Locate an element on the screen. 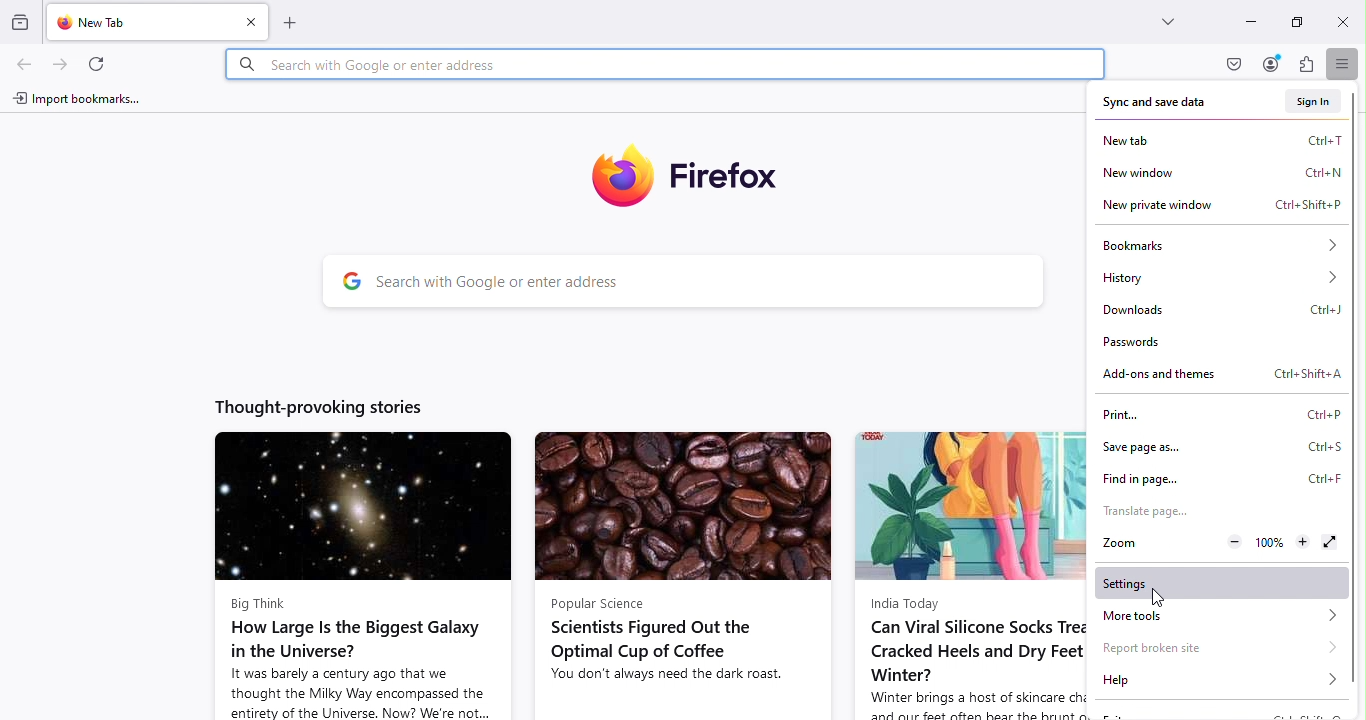 This screenshot has height=720, width=1366. Help is located at coordinates (1221, 681).